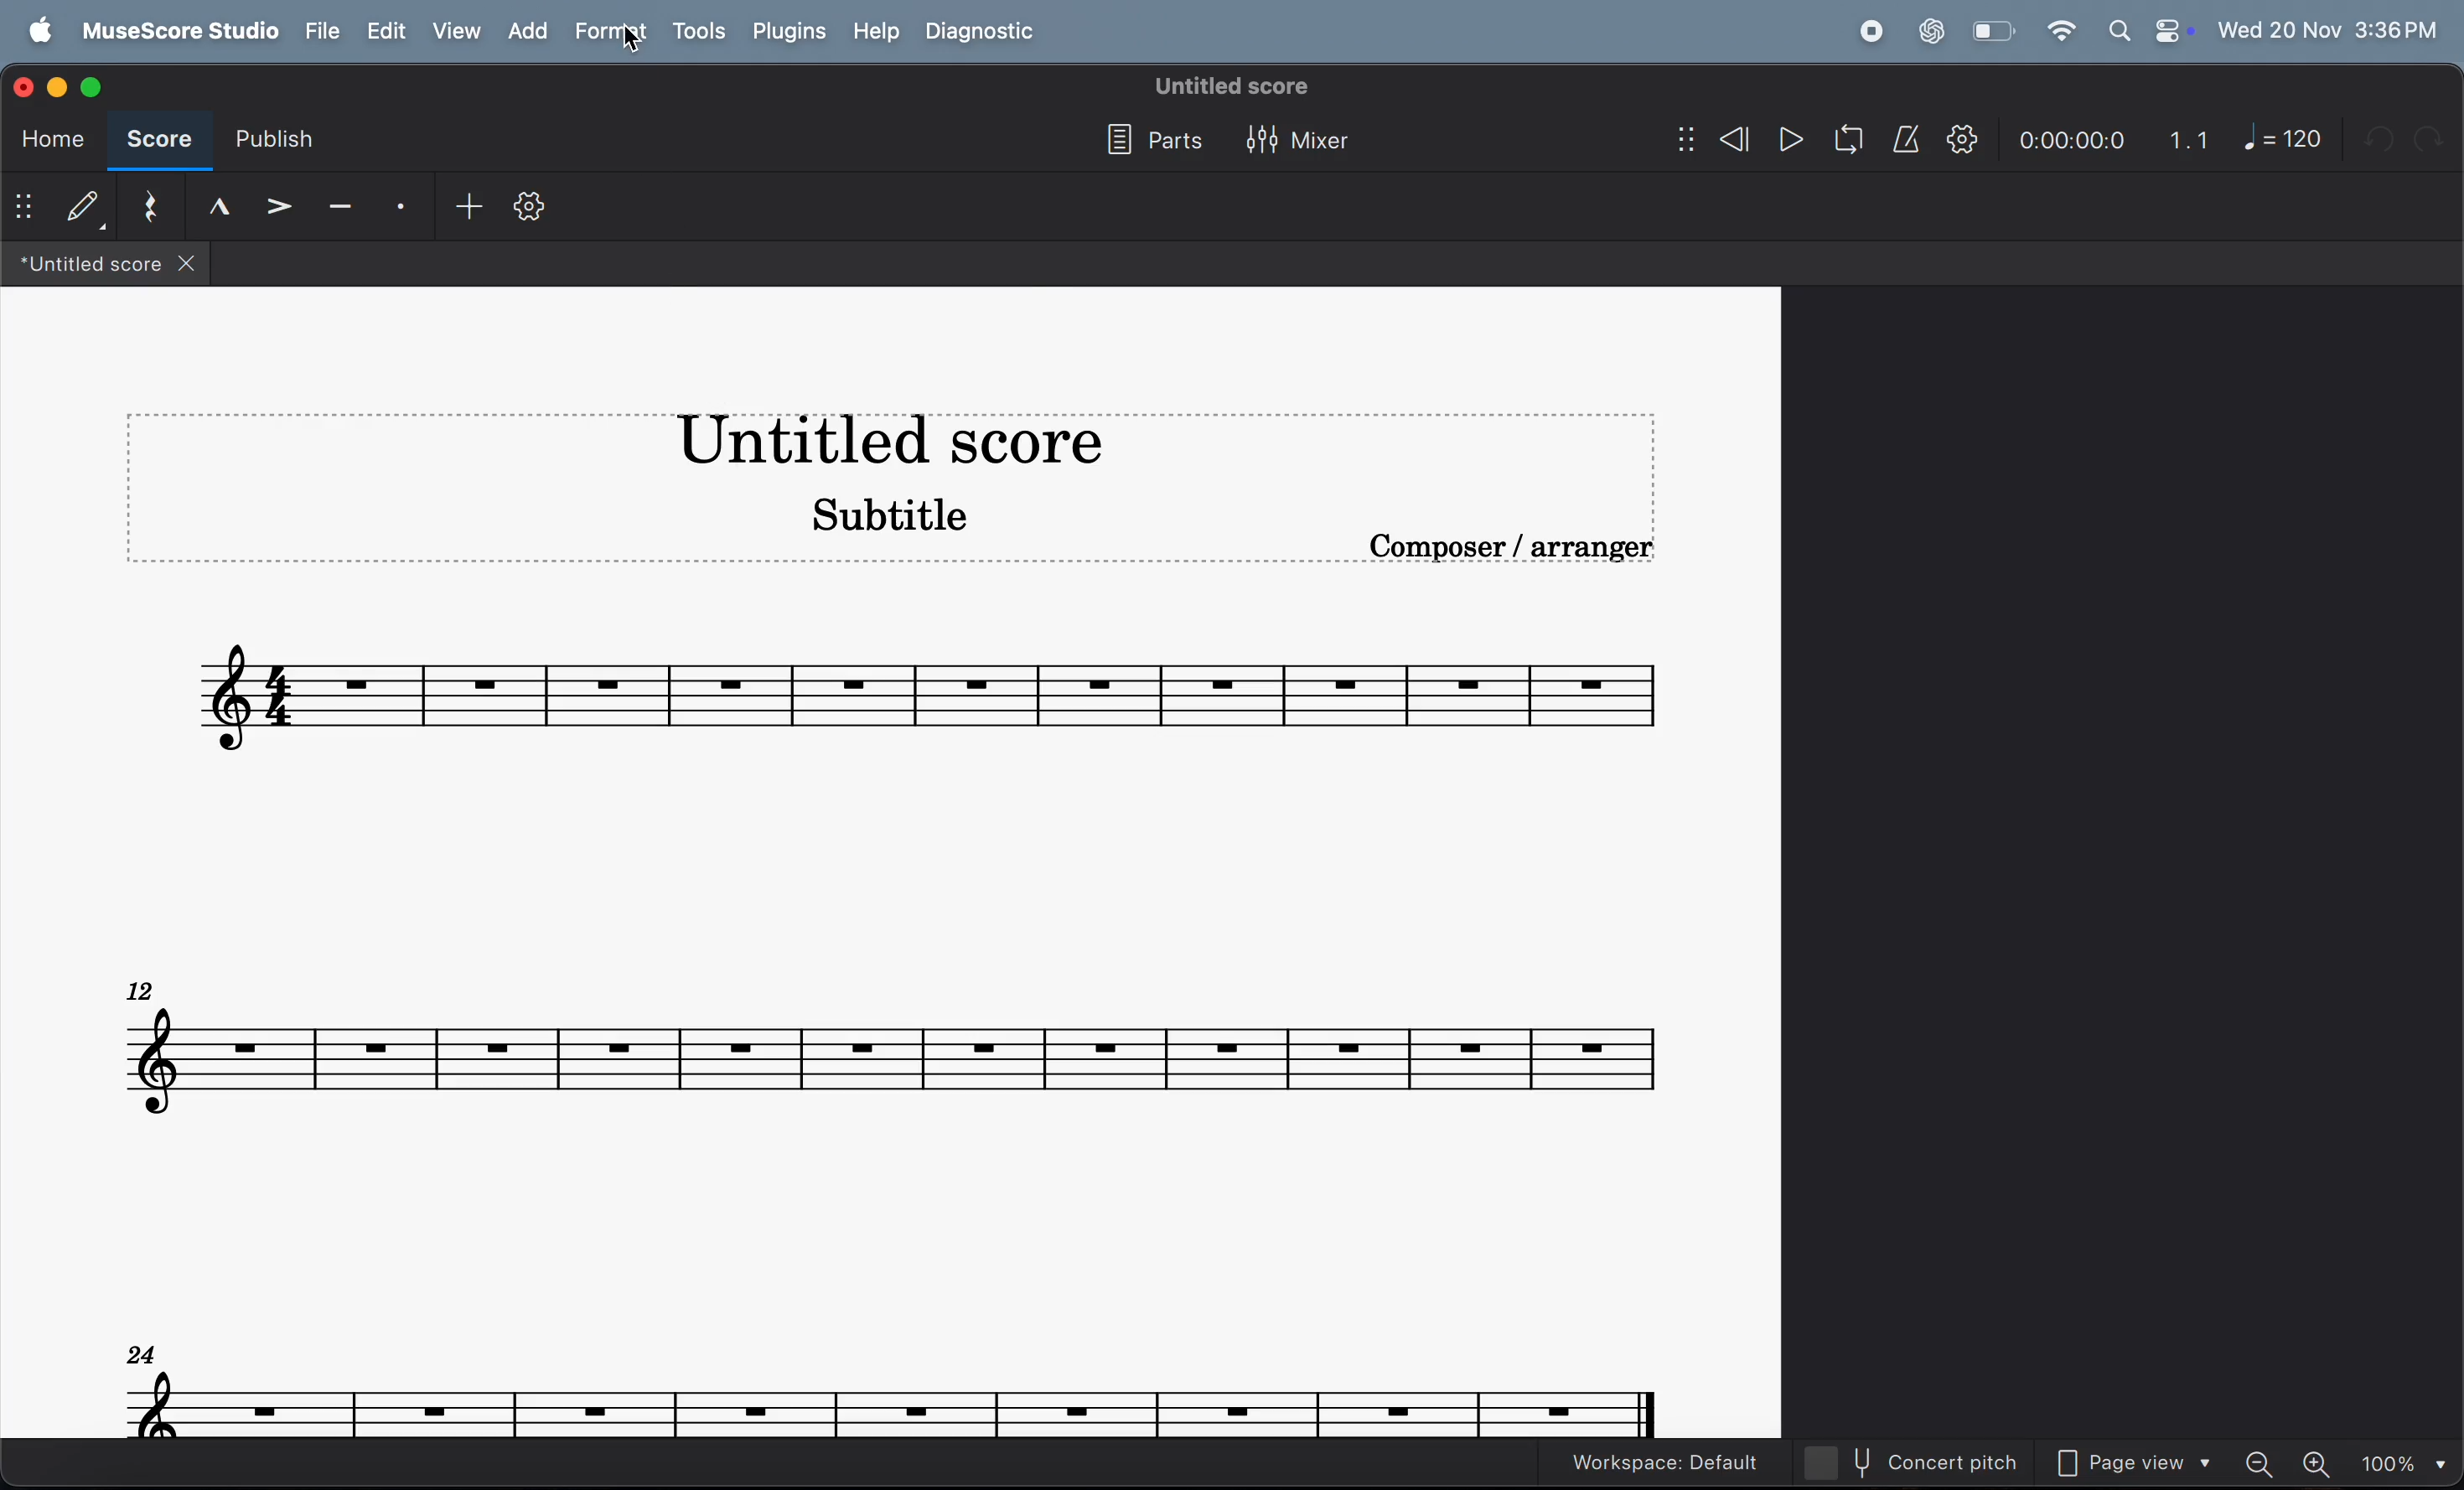 This screenshot has height=1490, width=2464. I want to click on battery, so click(1990, 32).